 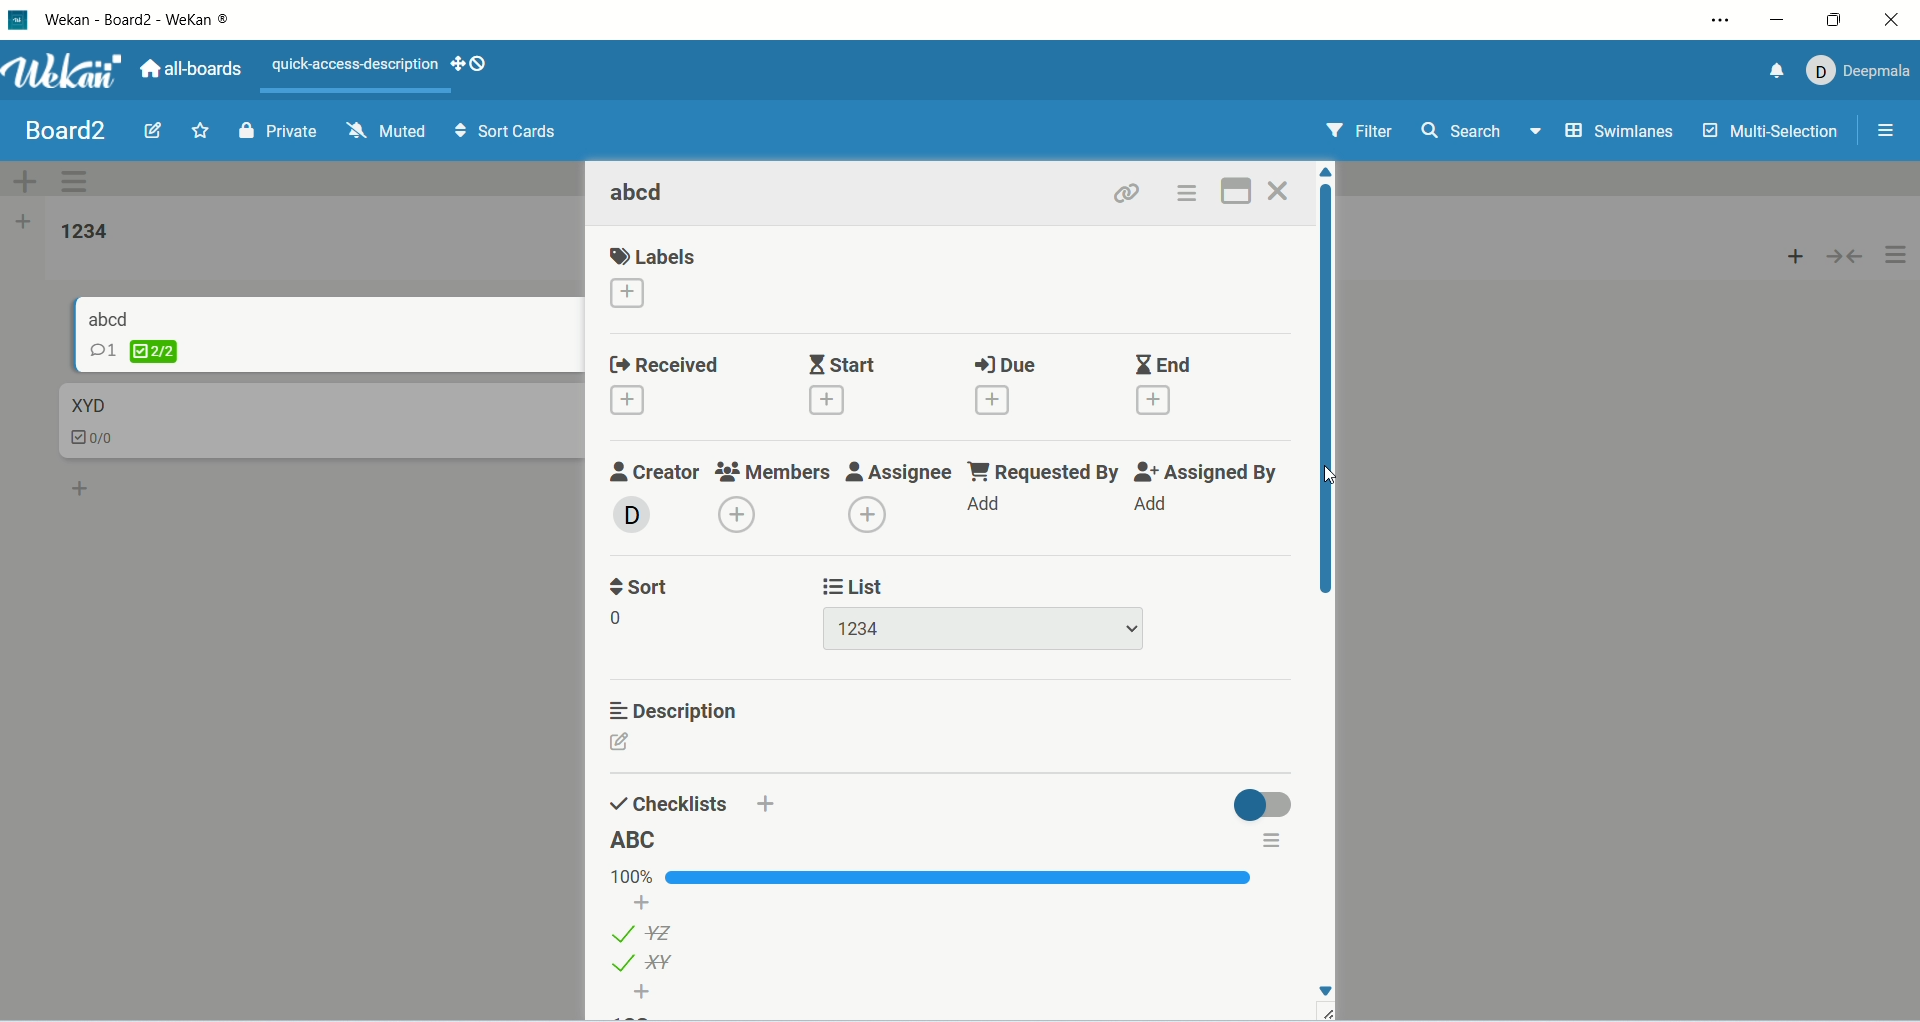 I want to click on add, so click(x=827, y=400).